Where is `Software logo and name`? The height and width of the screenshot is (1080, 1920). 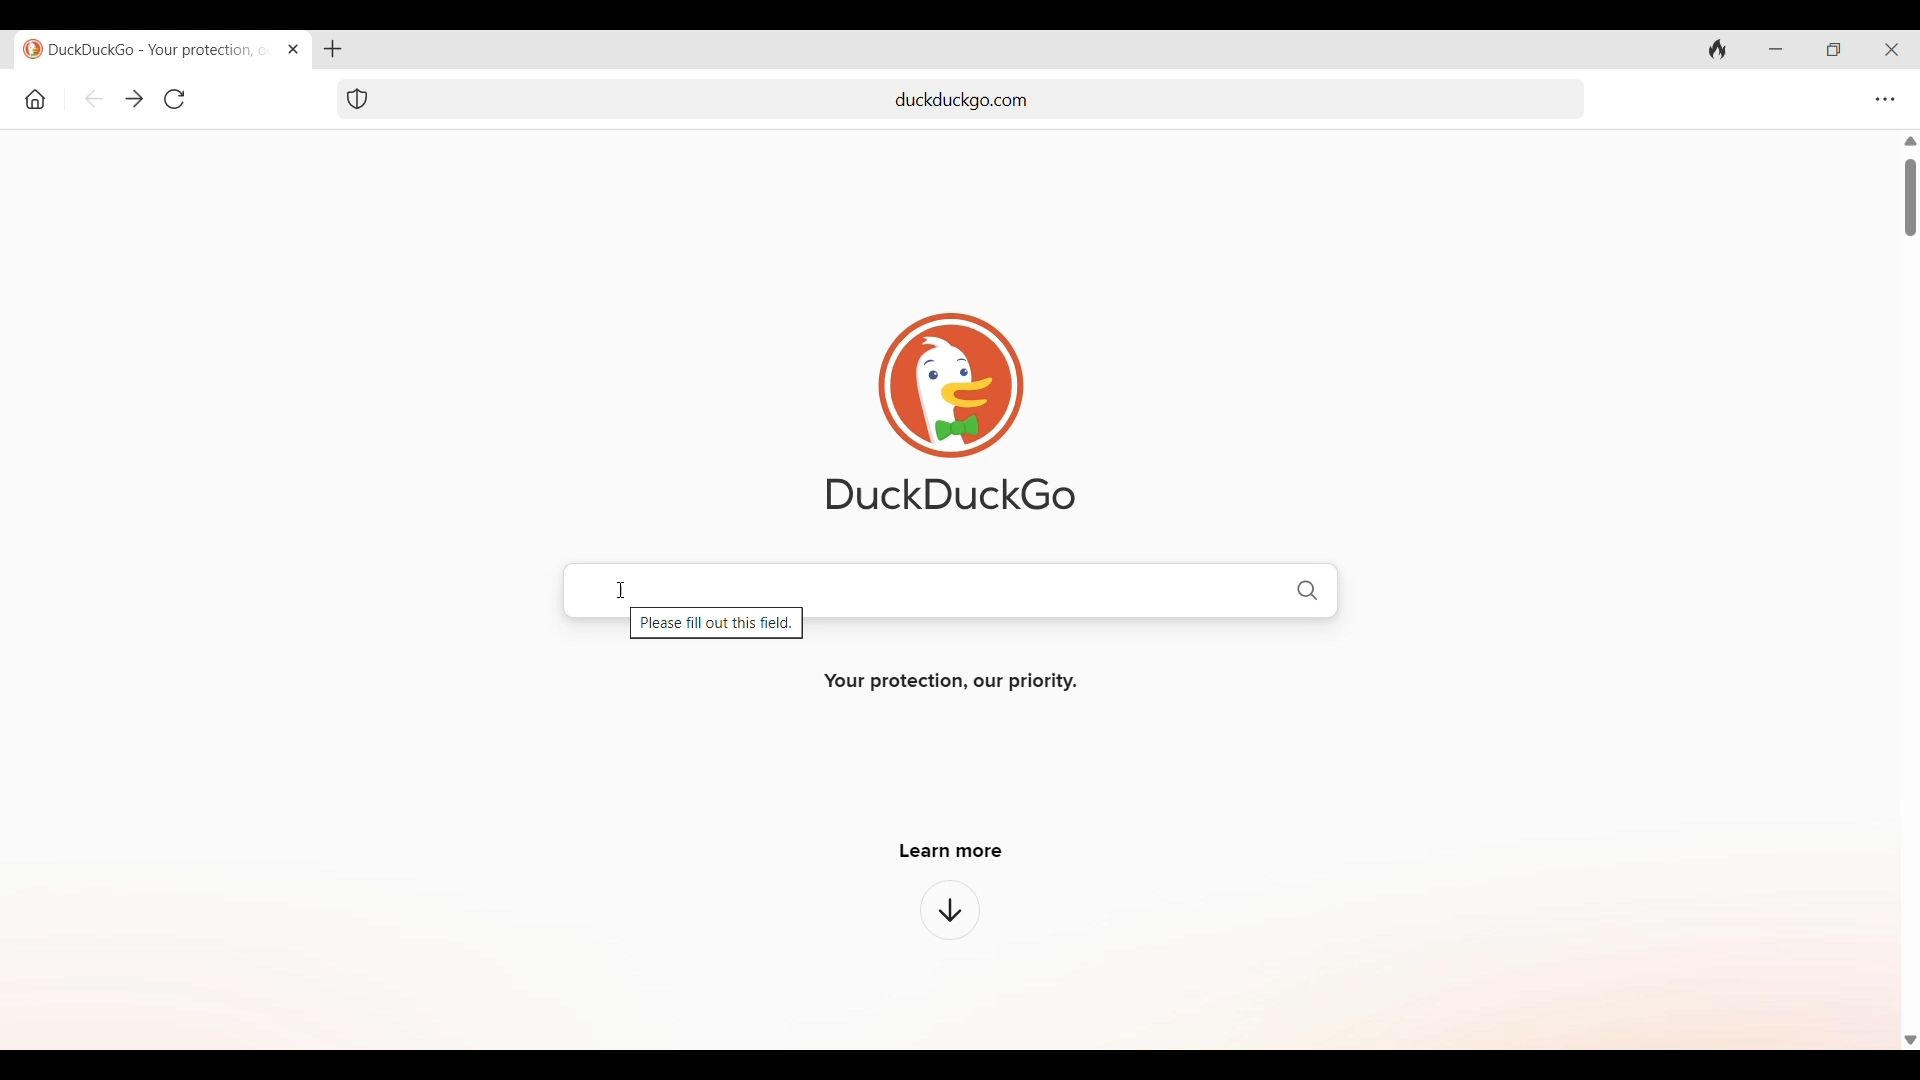 Software logo and name is located at coordinates (951, 411).